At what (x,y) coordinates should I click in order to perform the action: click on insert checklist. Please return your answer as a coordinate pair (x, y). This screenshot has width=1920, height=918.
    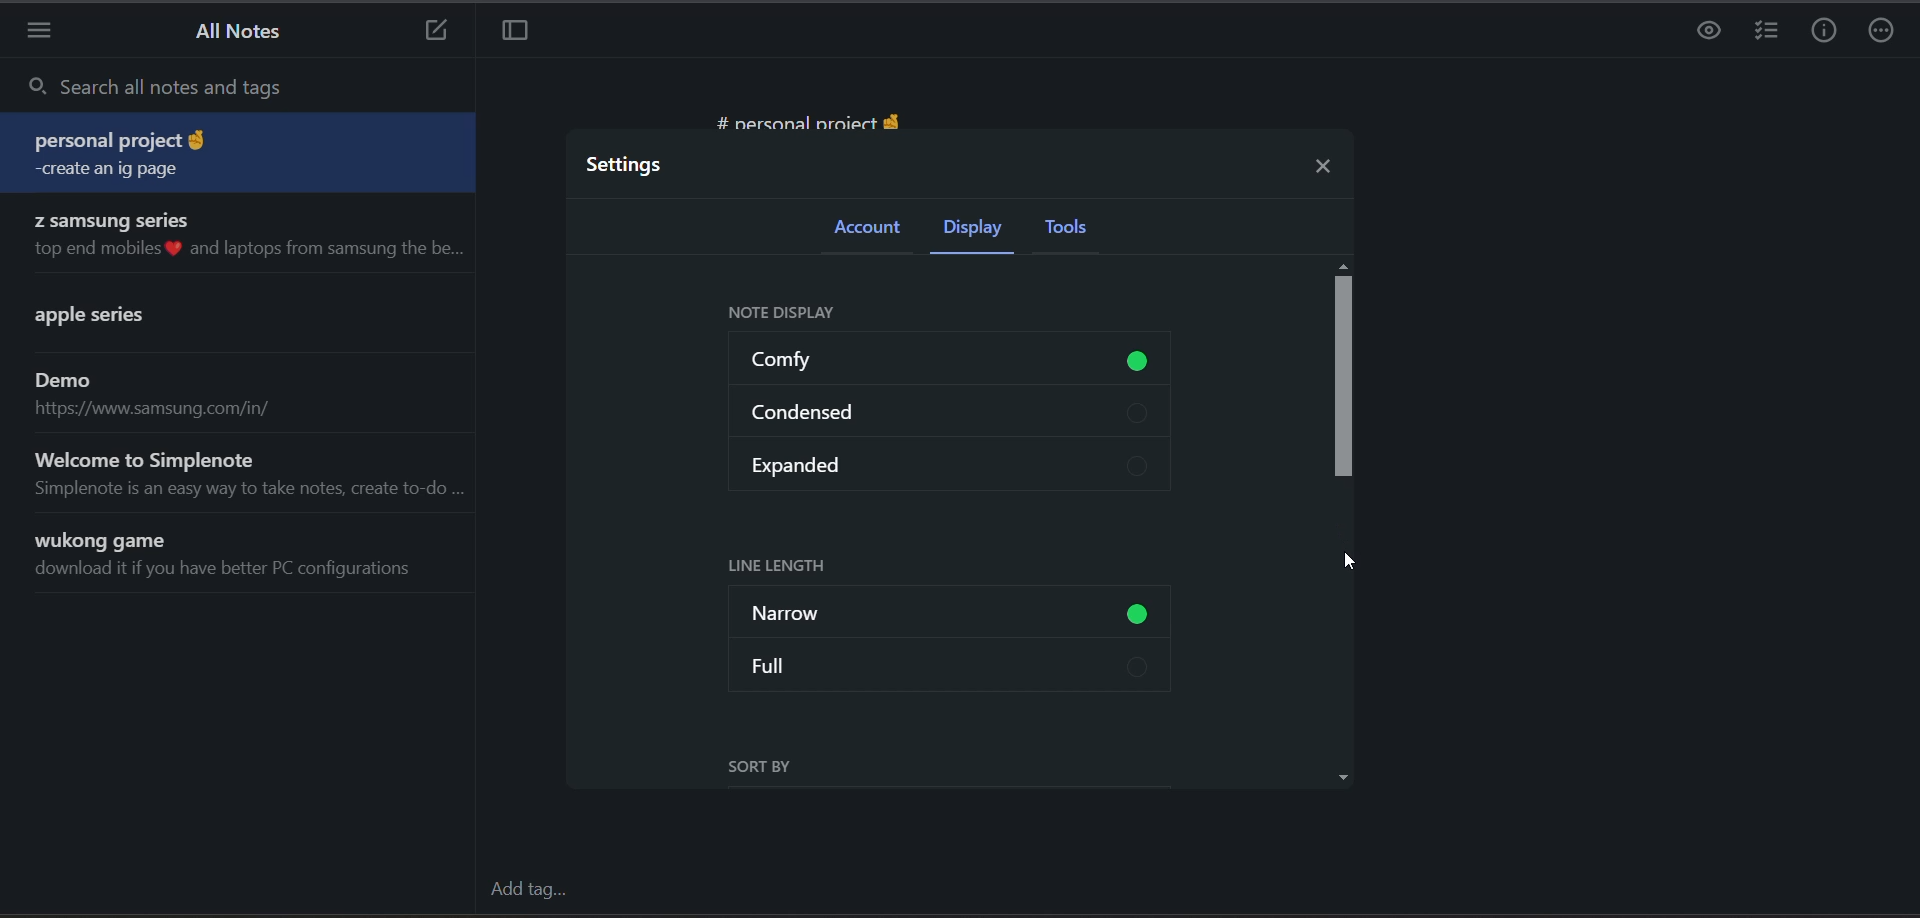
    Looking at the image, I should click on (1767, 32).